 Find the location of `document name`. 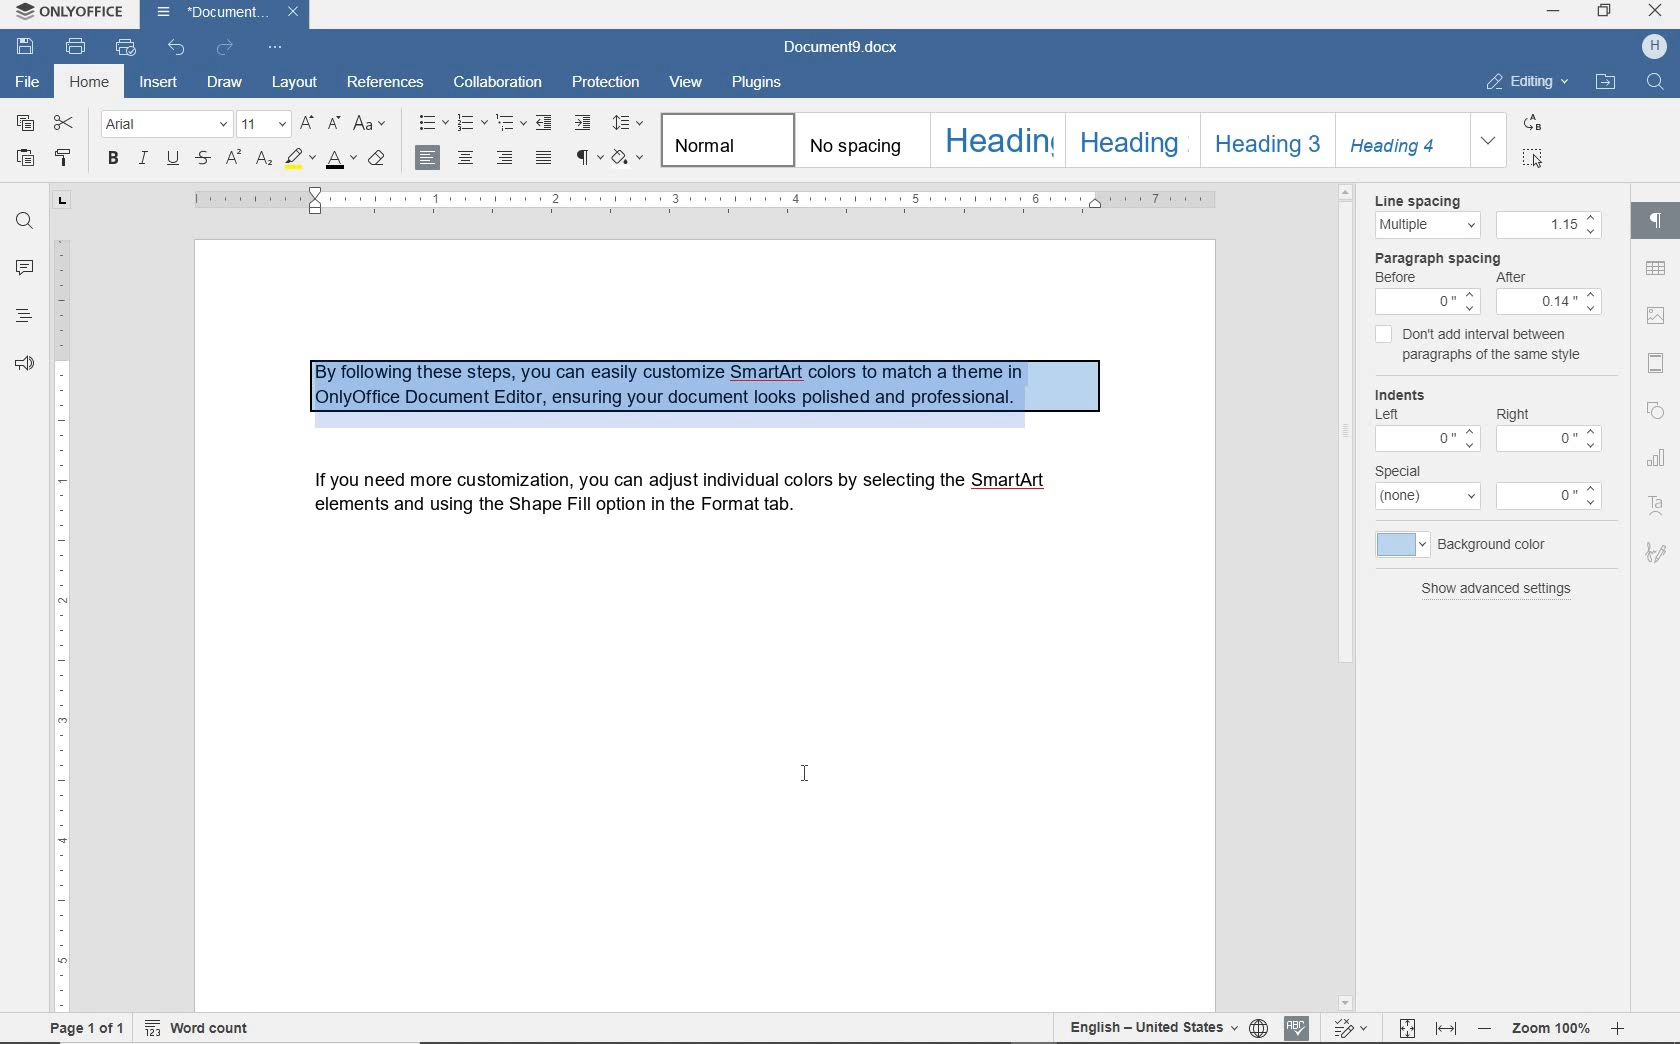

document name is located at coordinates (208, 14).